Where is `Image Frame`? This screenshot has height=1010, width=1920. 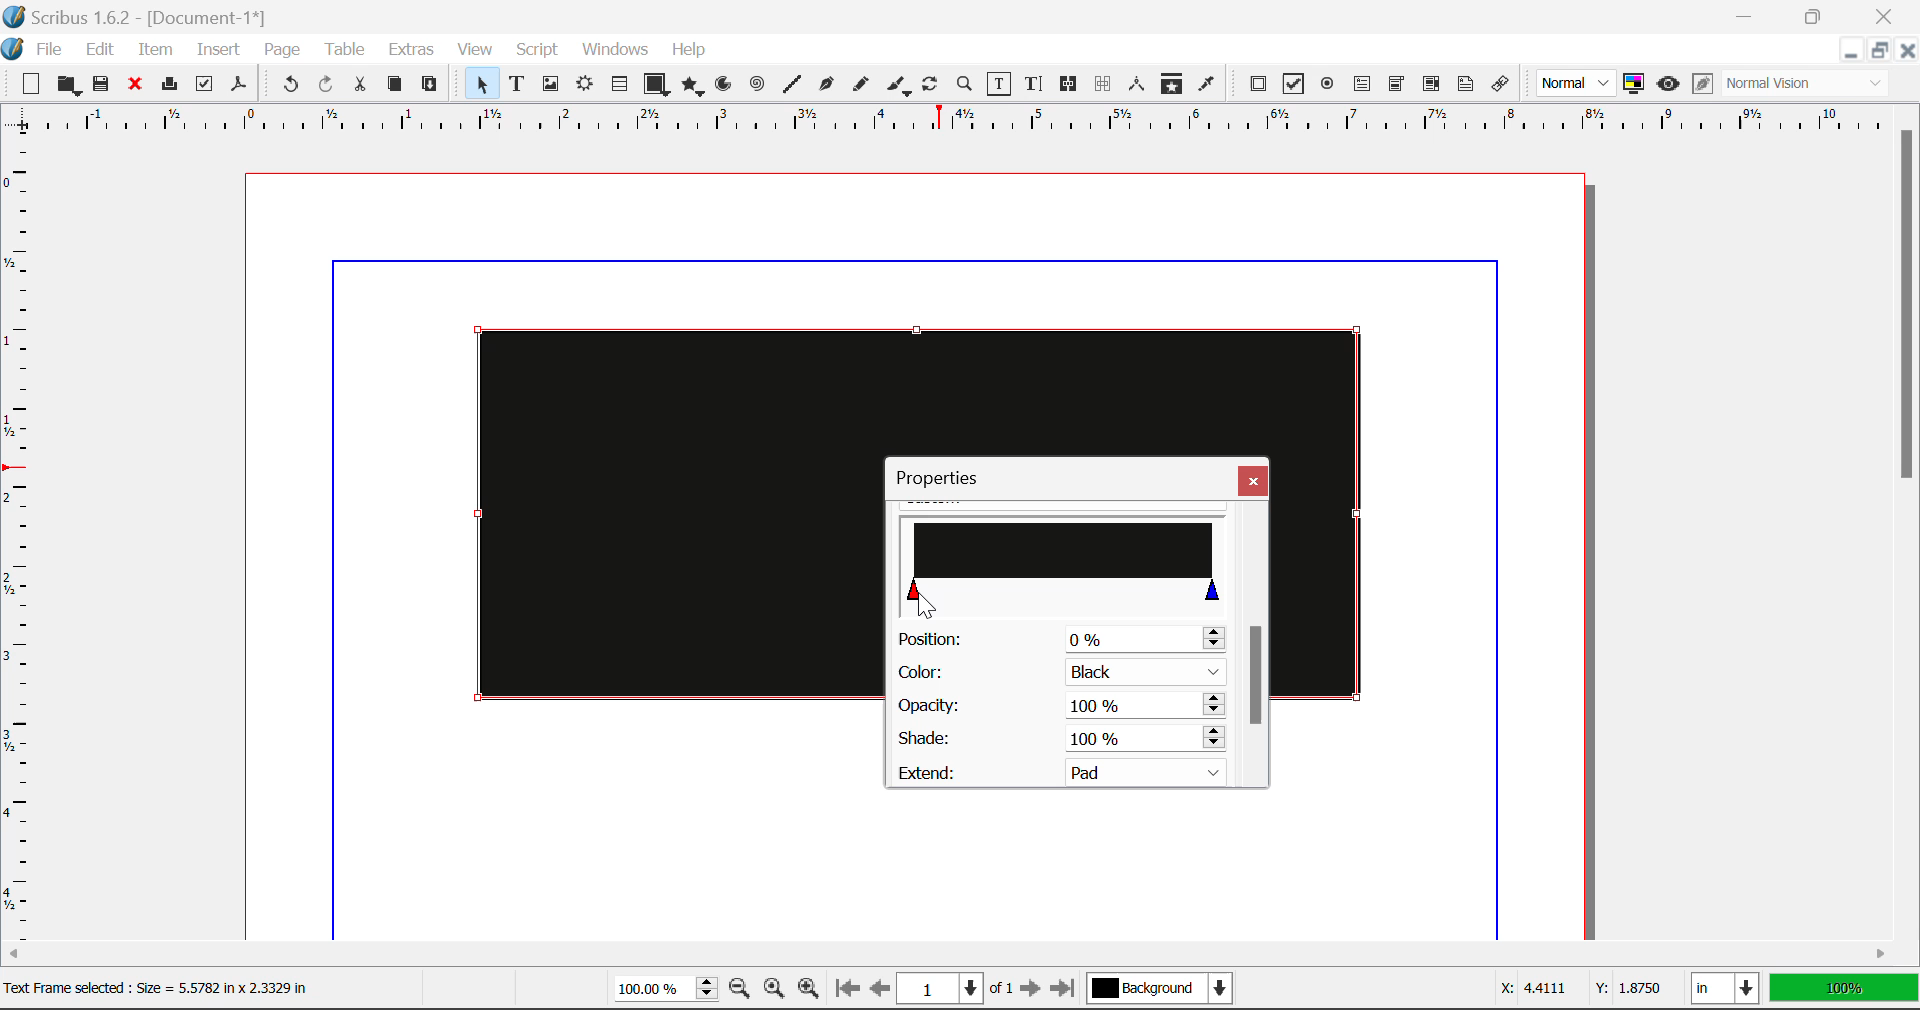 Image Frame is located at coordinates (550, 87).